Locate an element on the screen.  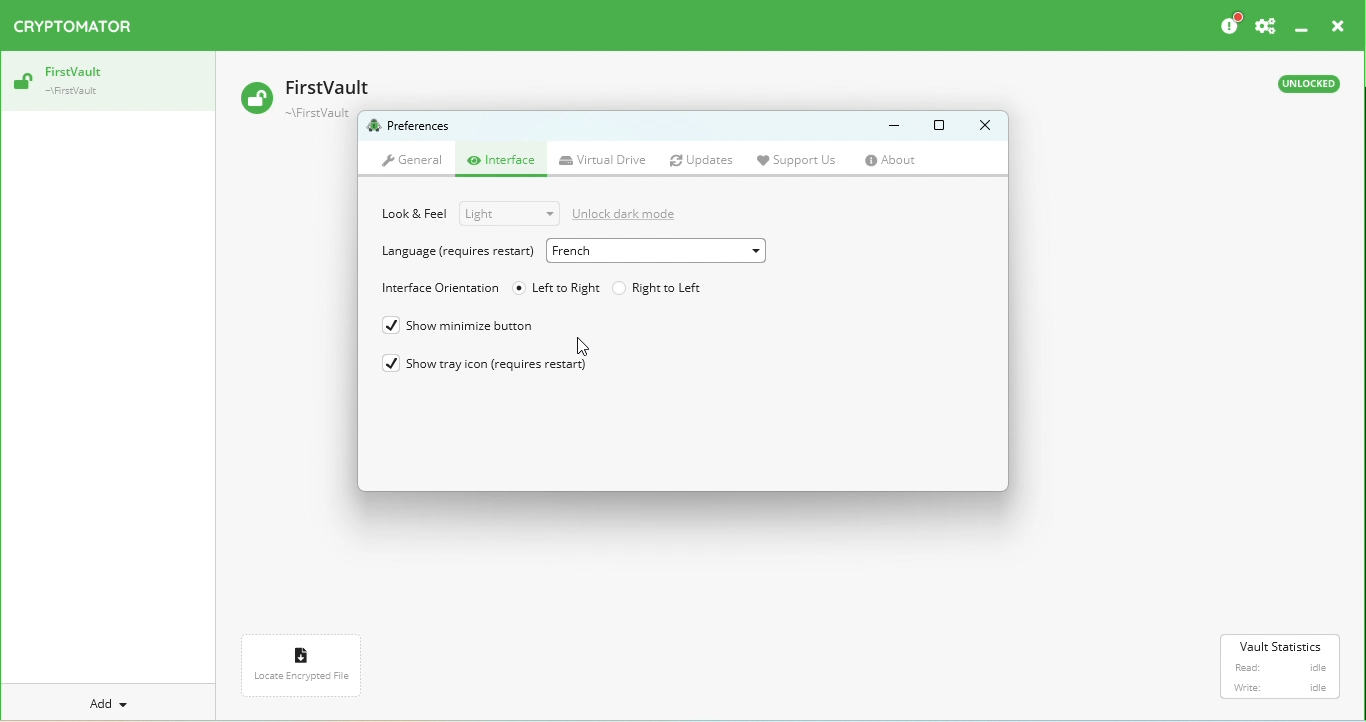
General is located at coordinates (412, 162).